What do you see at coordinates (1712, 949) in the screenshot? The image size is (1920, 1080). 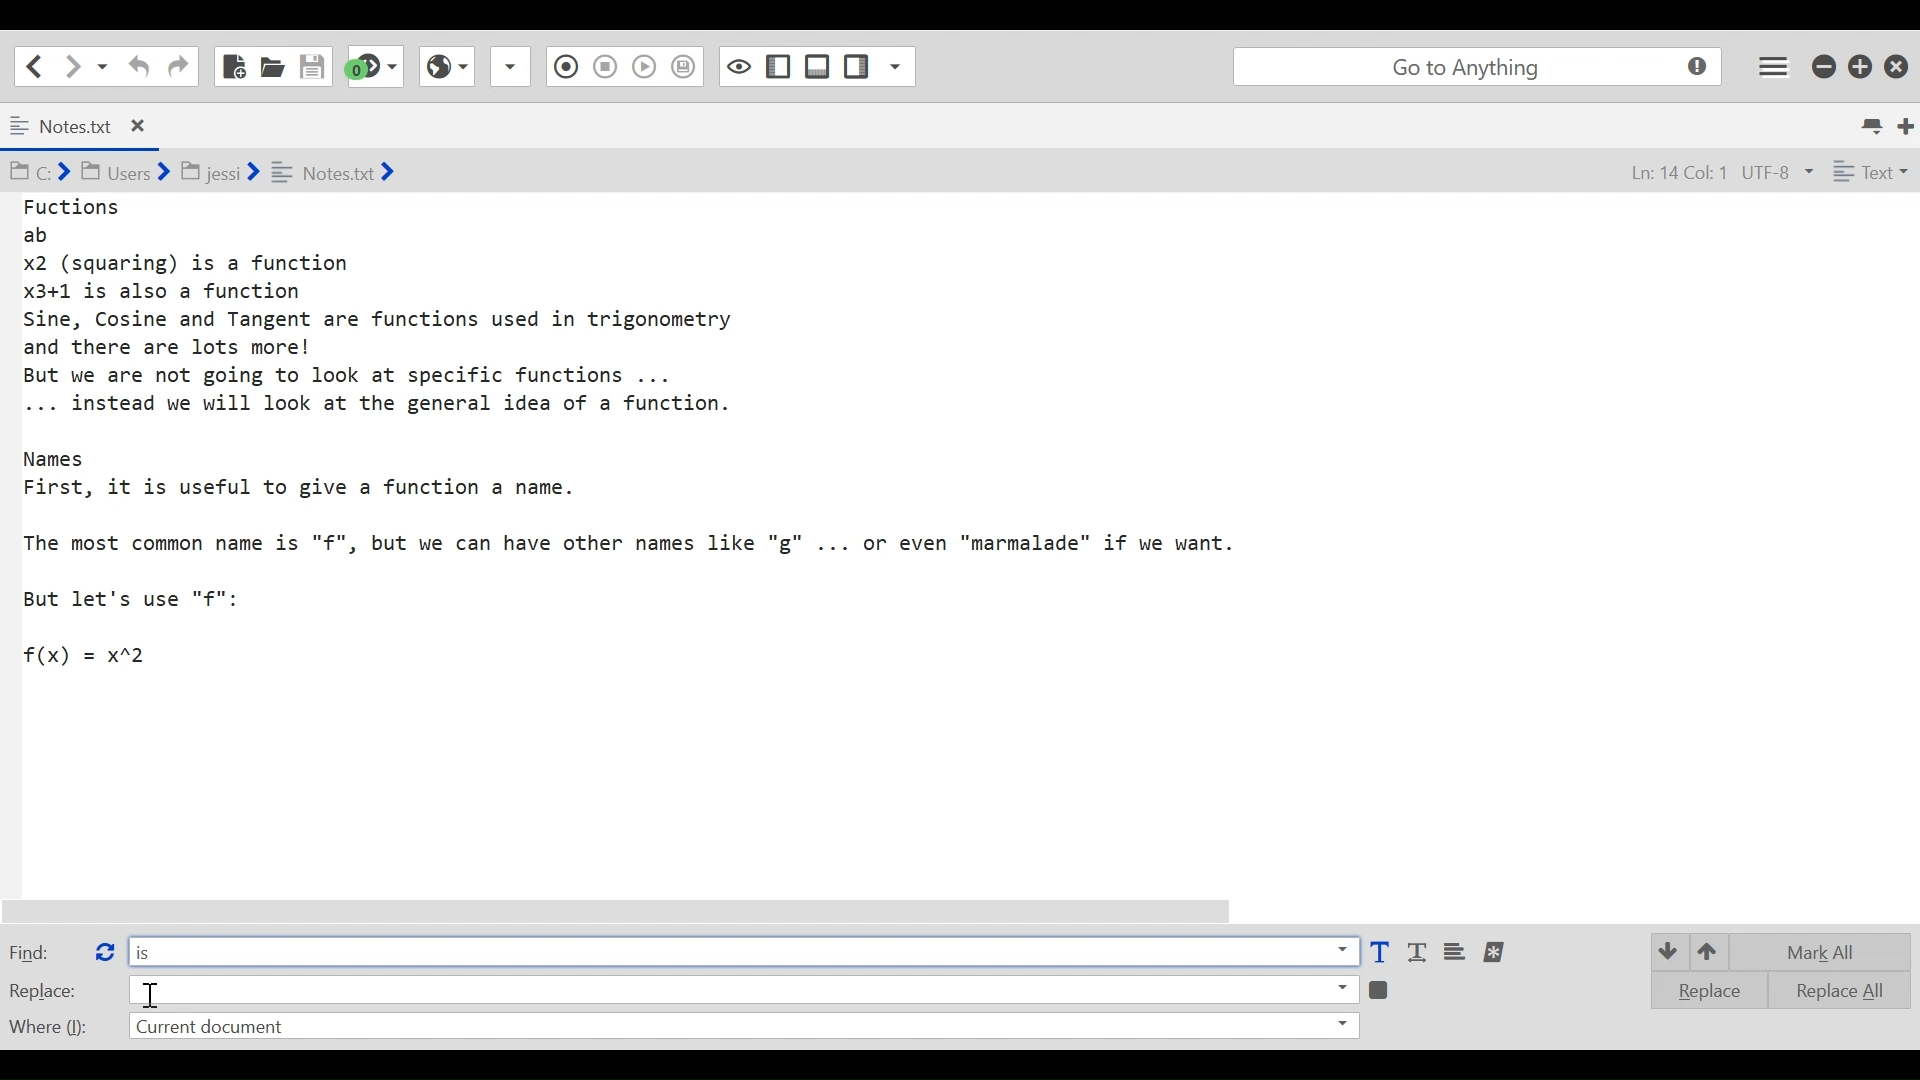 I see `Arrow up` at bounding box center [1712, 949].